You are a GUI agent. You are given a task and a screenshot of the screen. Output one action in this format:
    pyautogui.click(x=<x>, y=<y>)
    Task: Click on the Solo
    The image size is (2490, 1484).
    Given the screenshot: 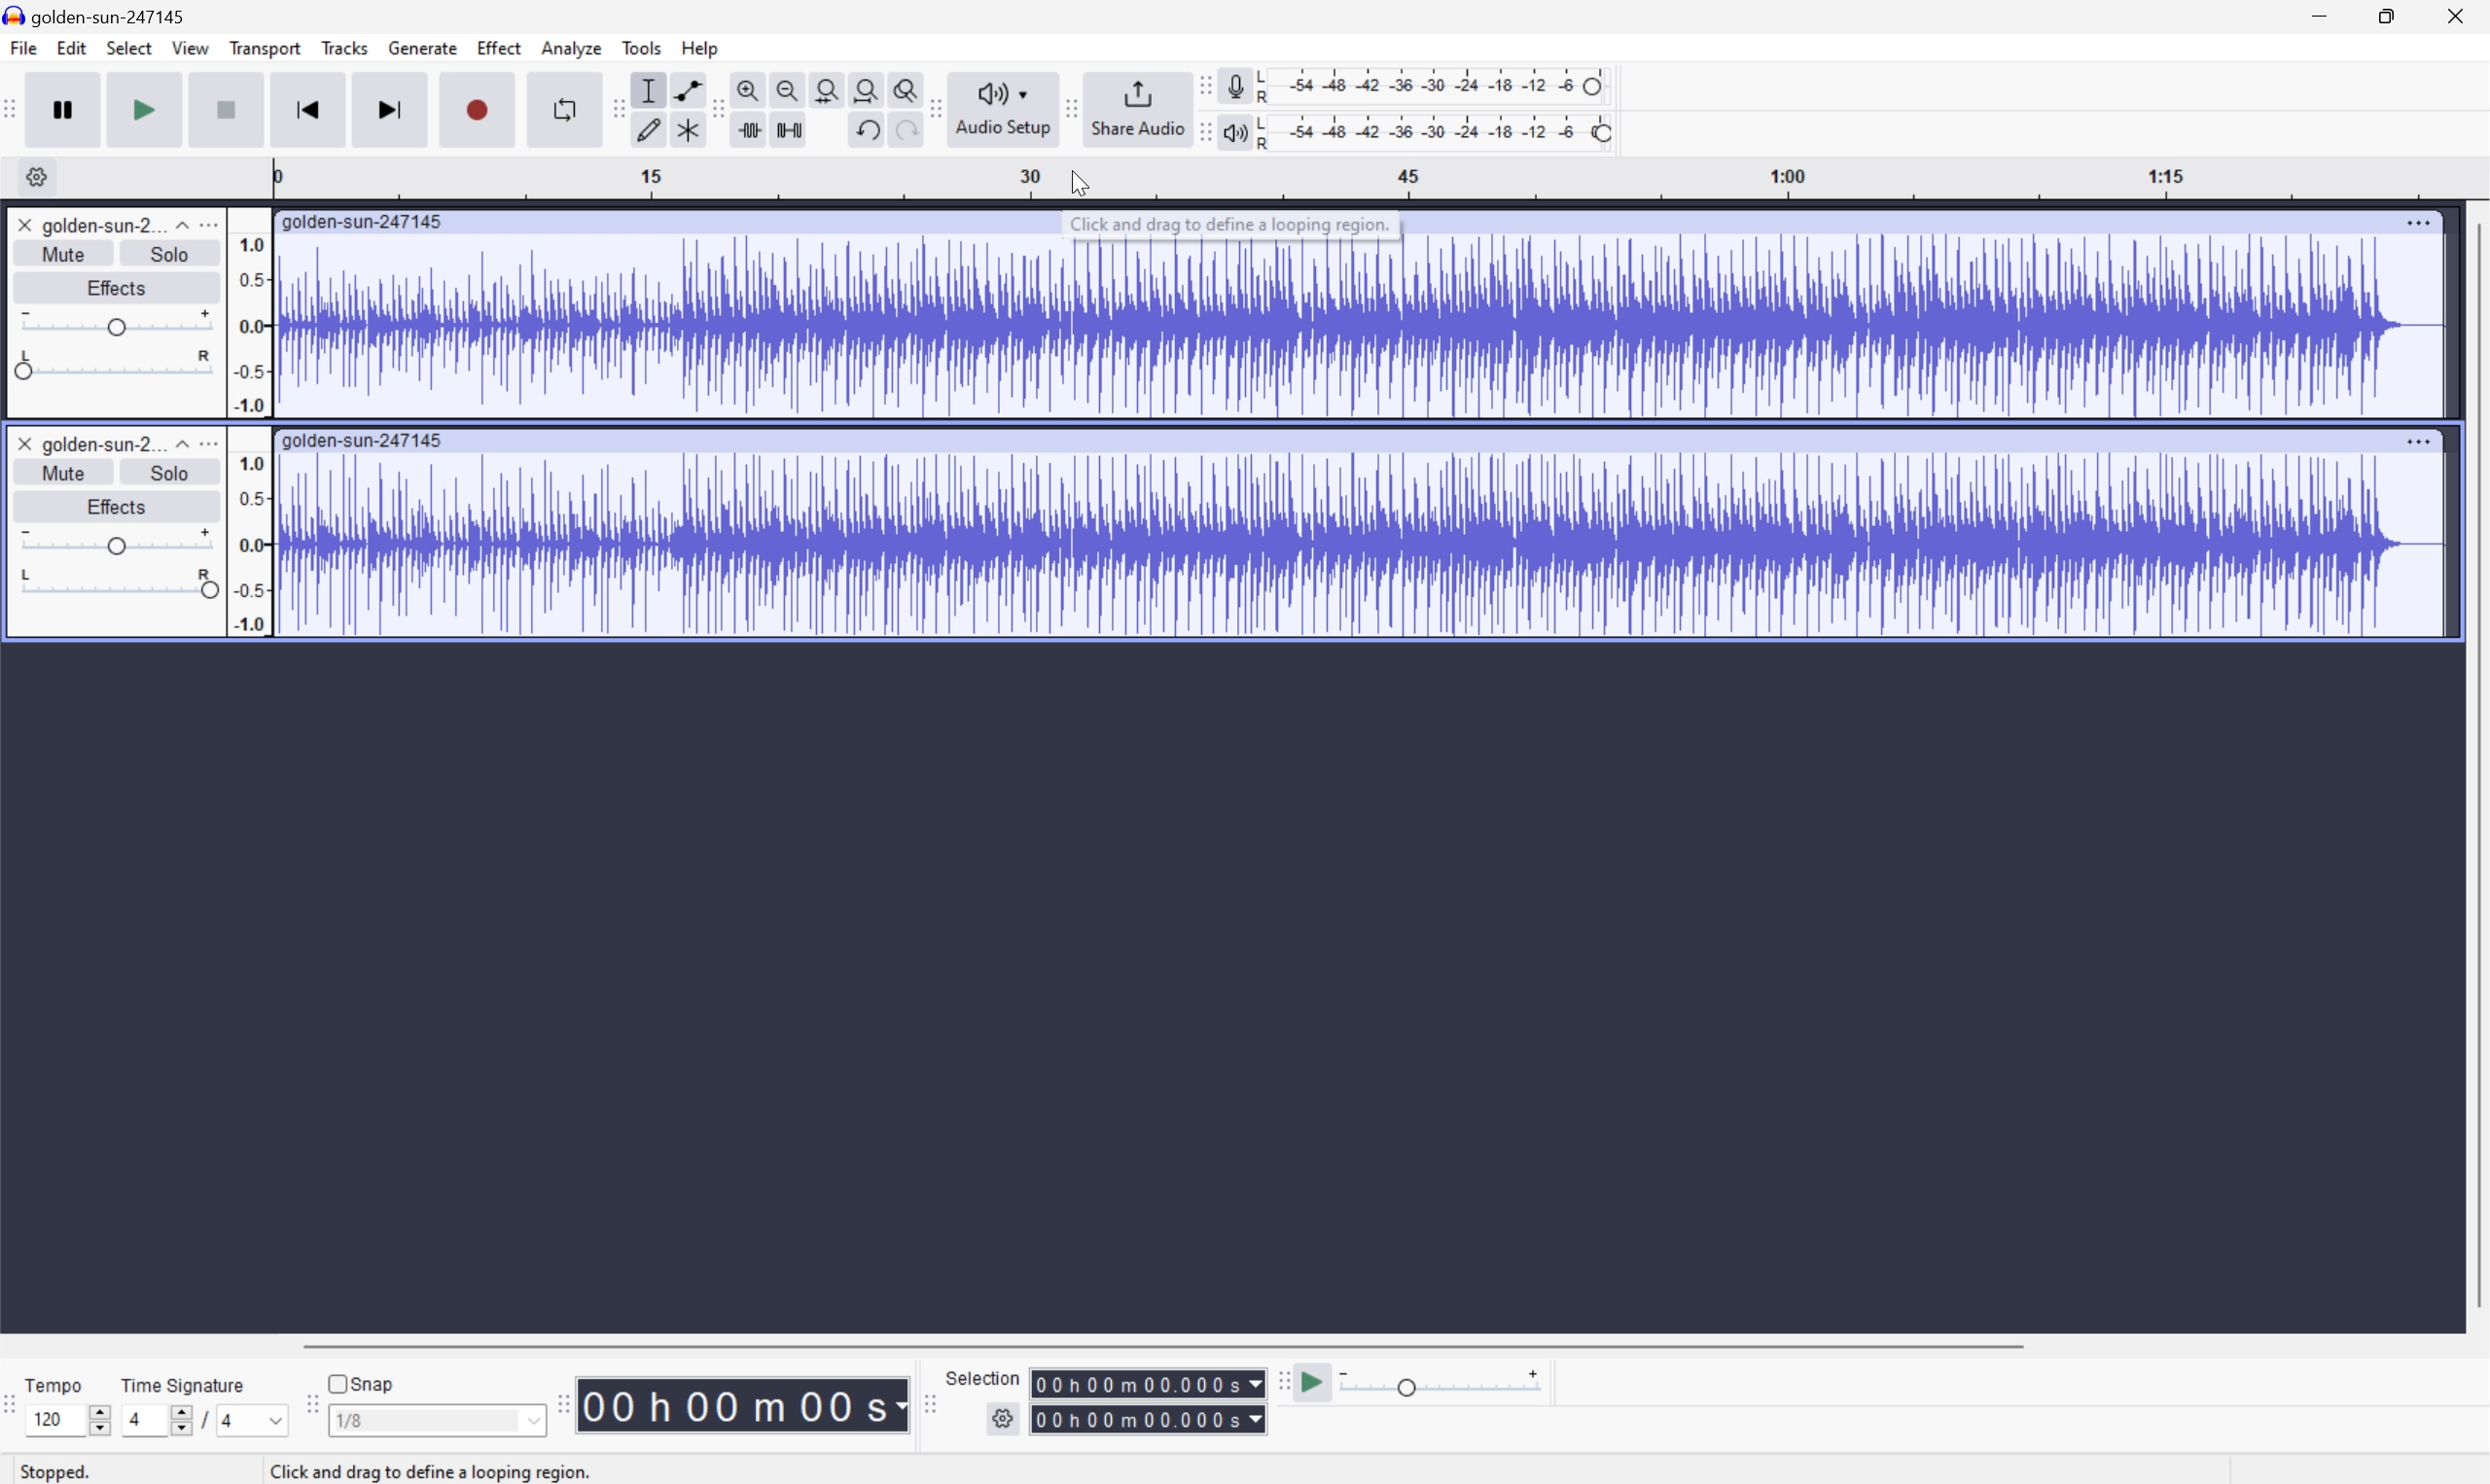 What is the action you would take?
    pyautogui.click(x=171, y=254)
    